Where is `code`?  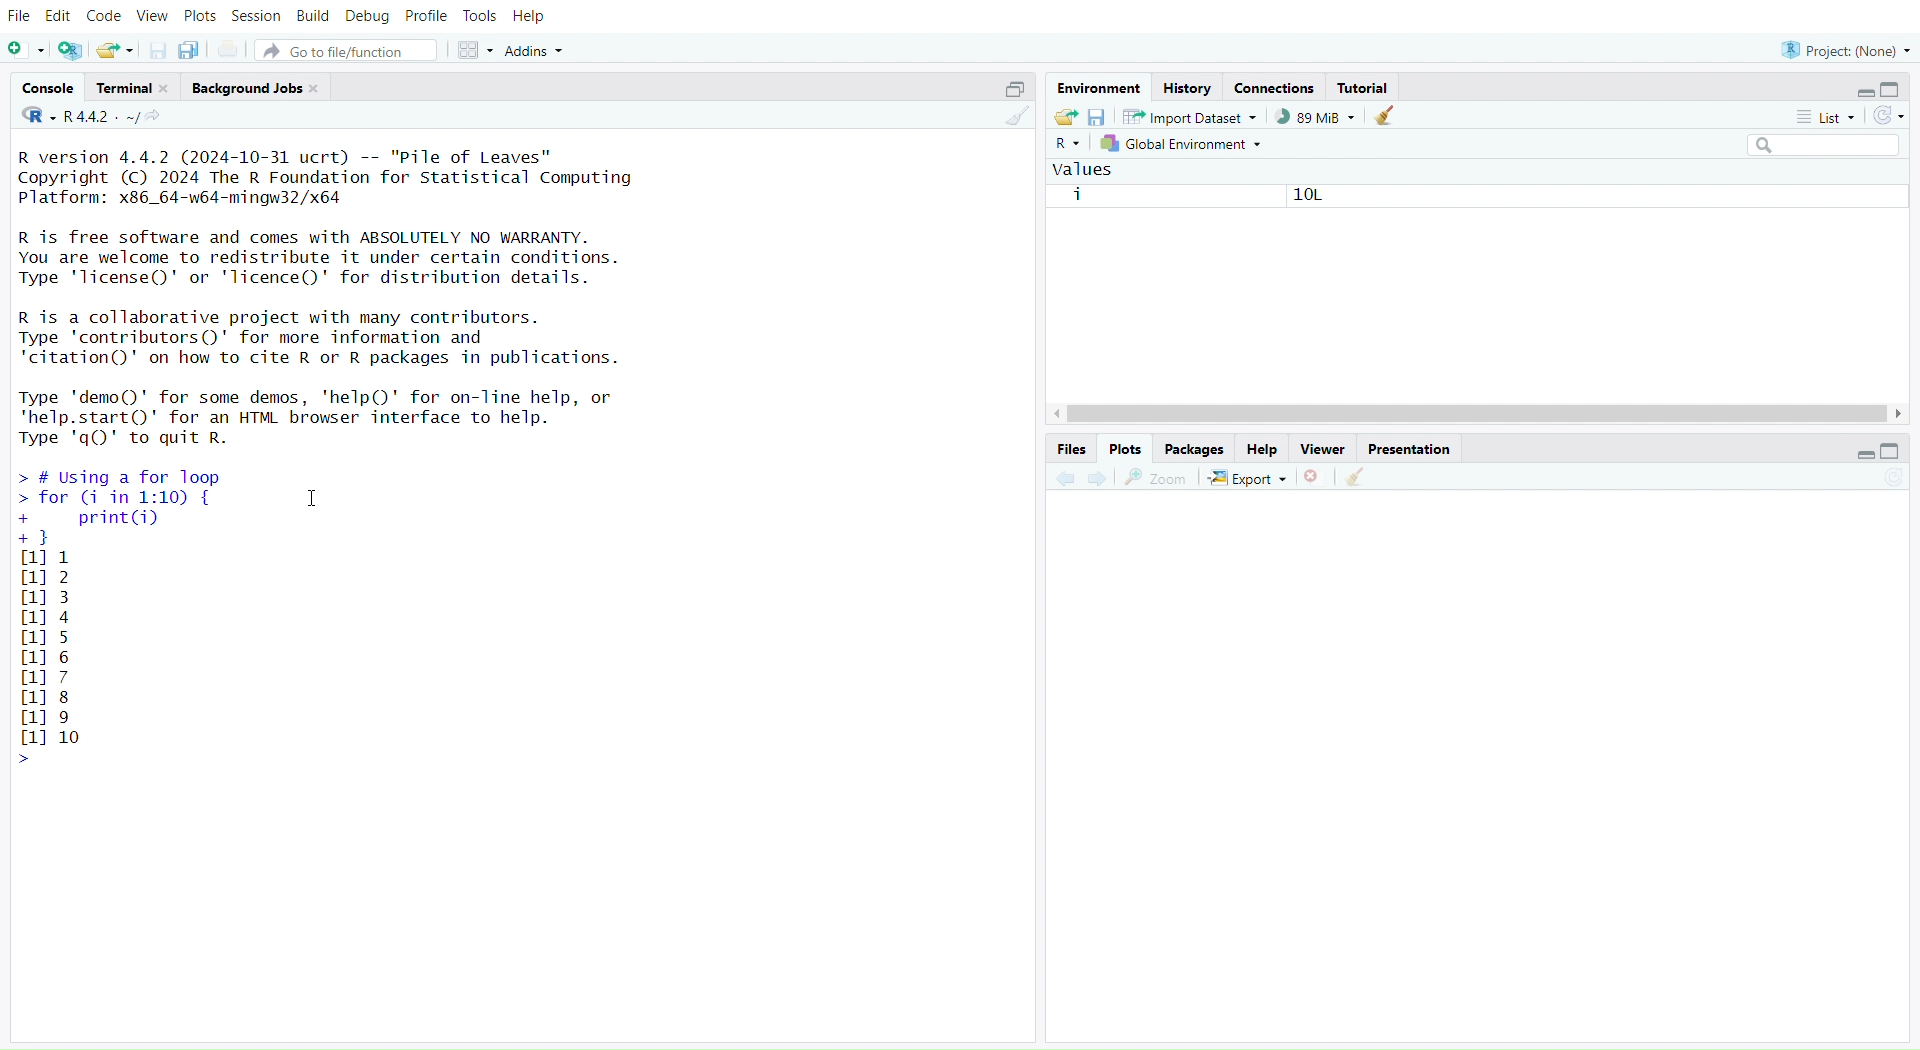 code is located at coordinates (105, 19).